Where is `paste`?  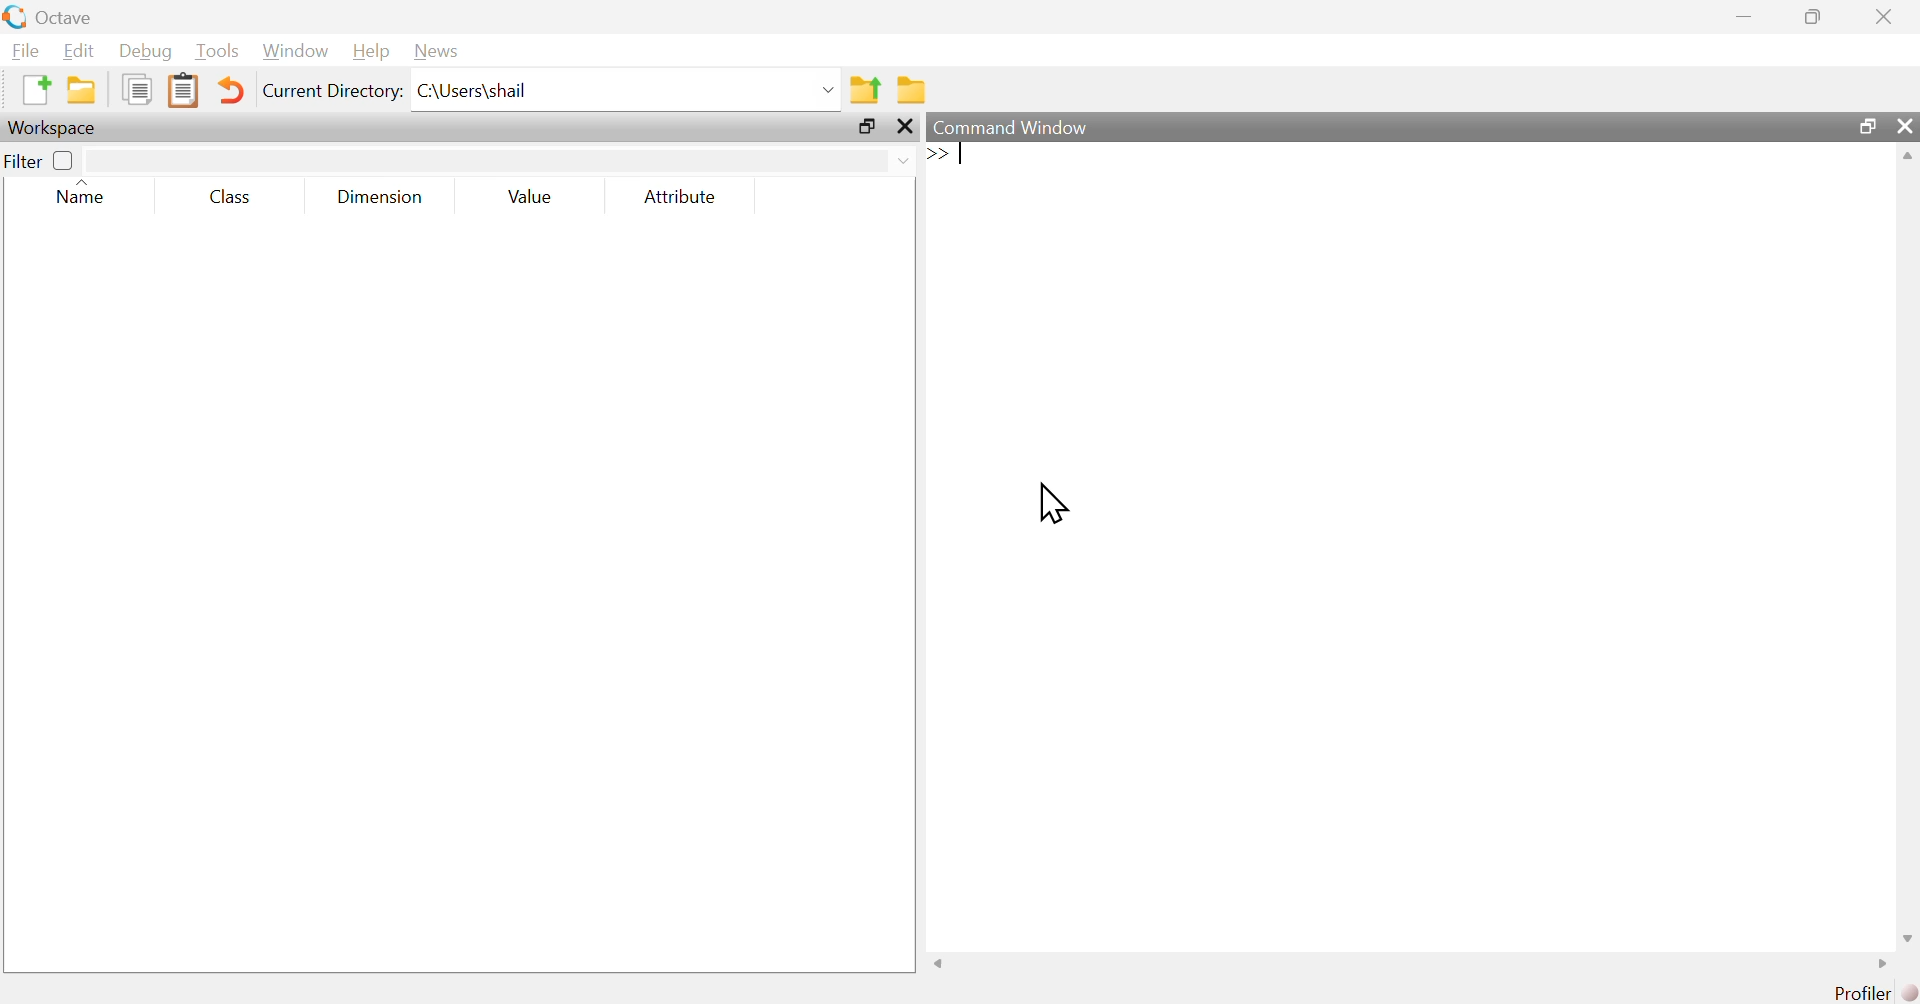
paste is located at coordinates (185, 89).